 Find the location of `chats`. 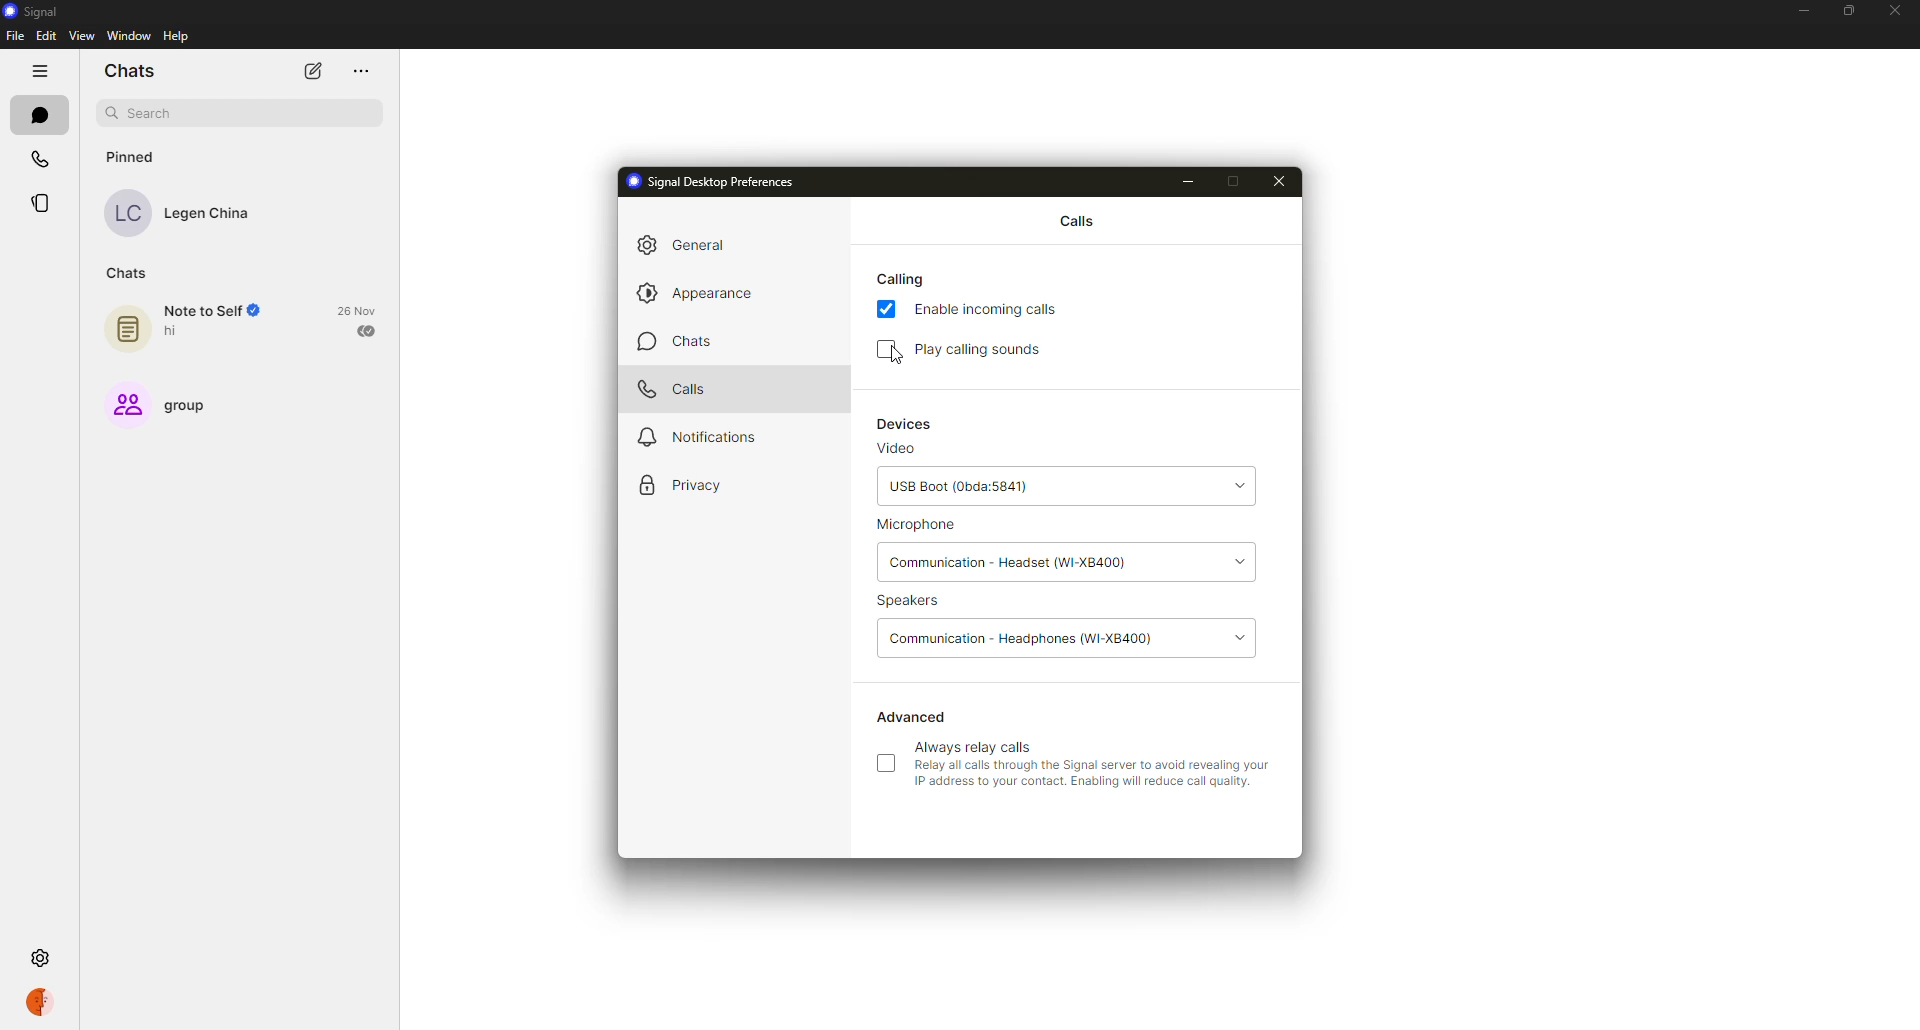

chats is located at coordinates (128, 274).